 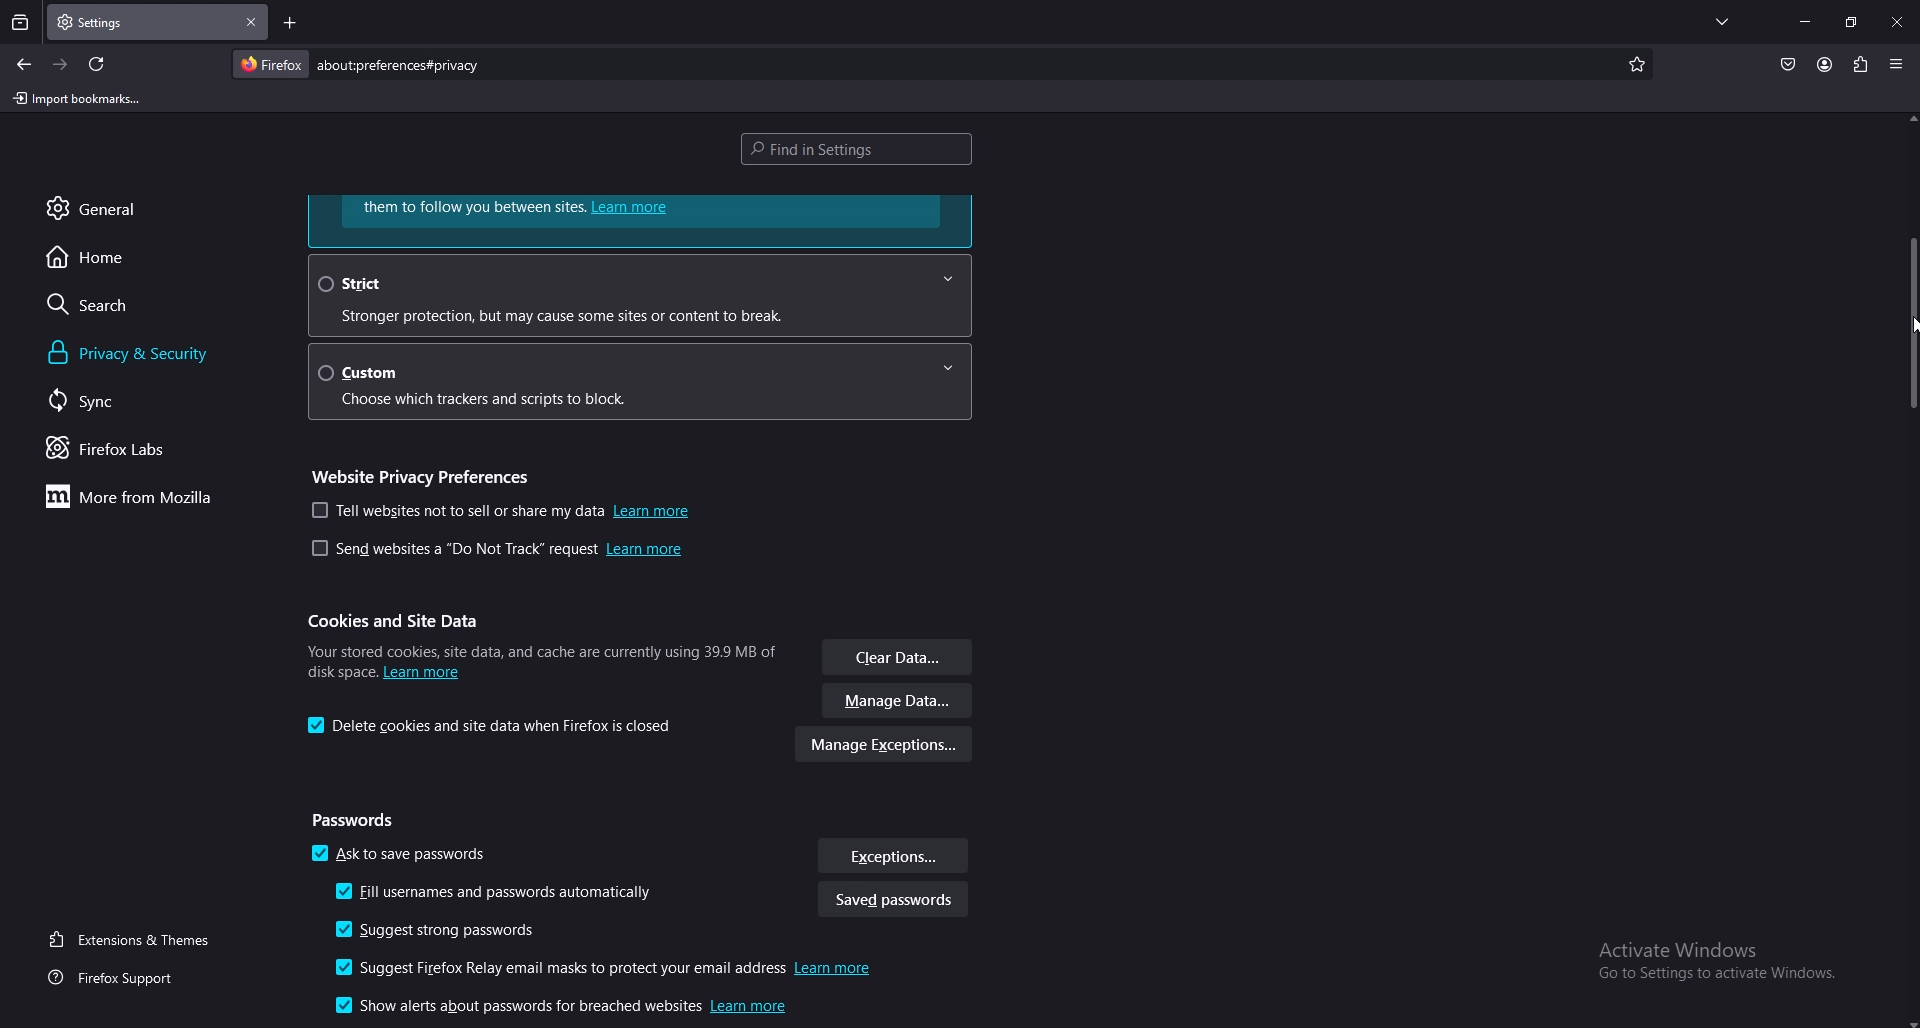 I want to click on close, so click(x=1897, y=24).